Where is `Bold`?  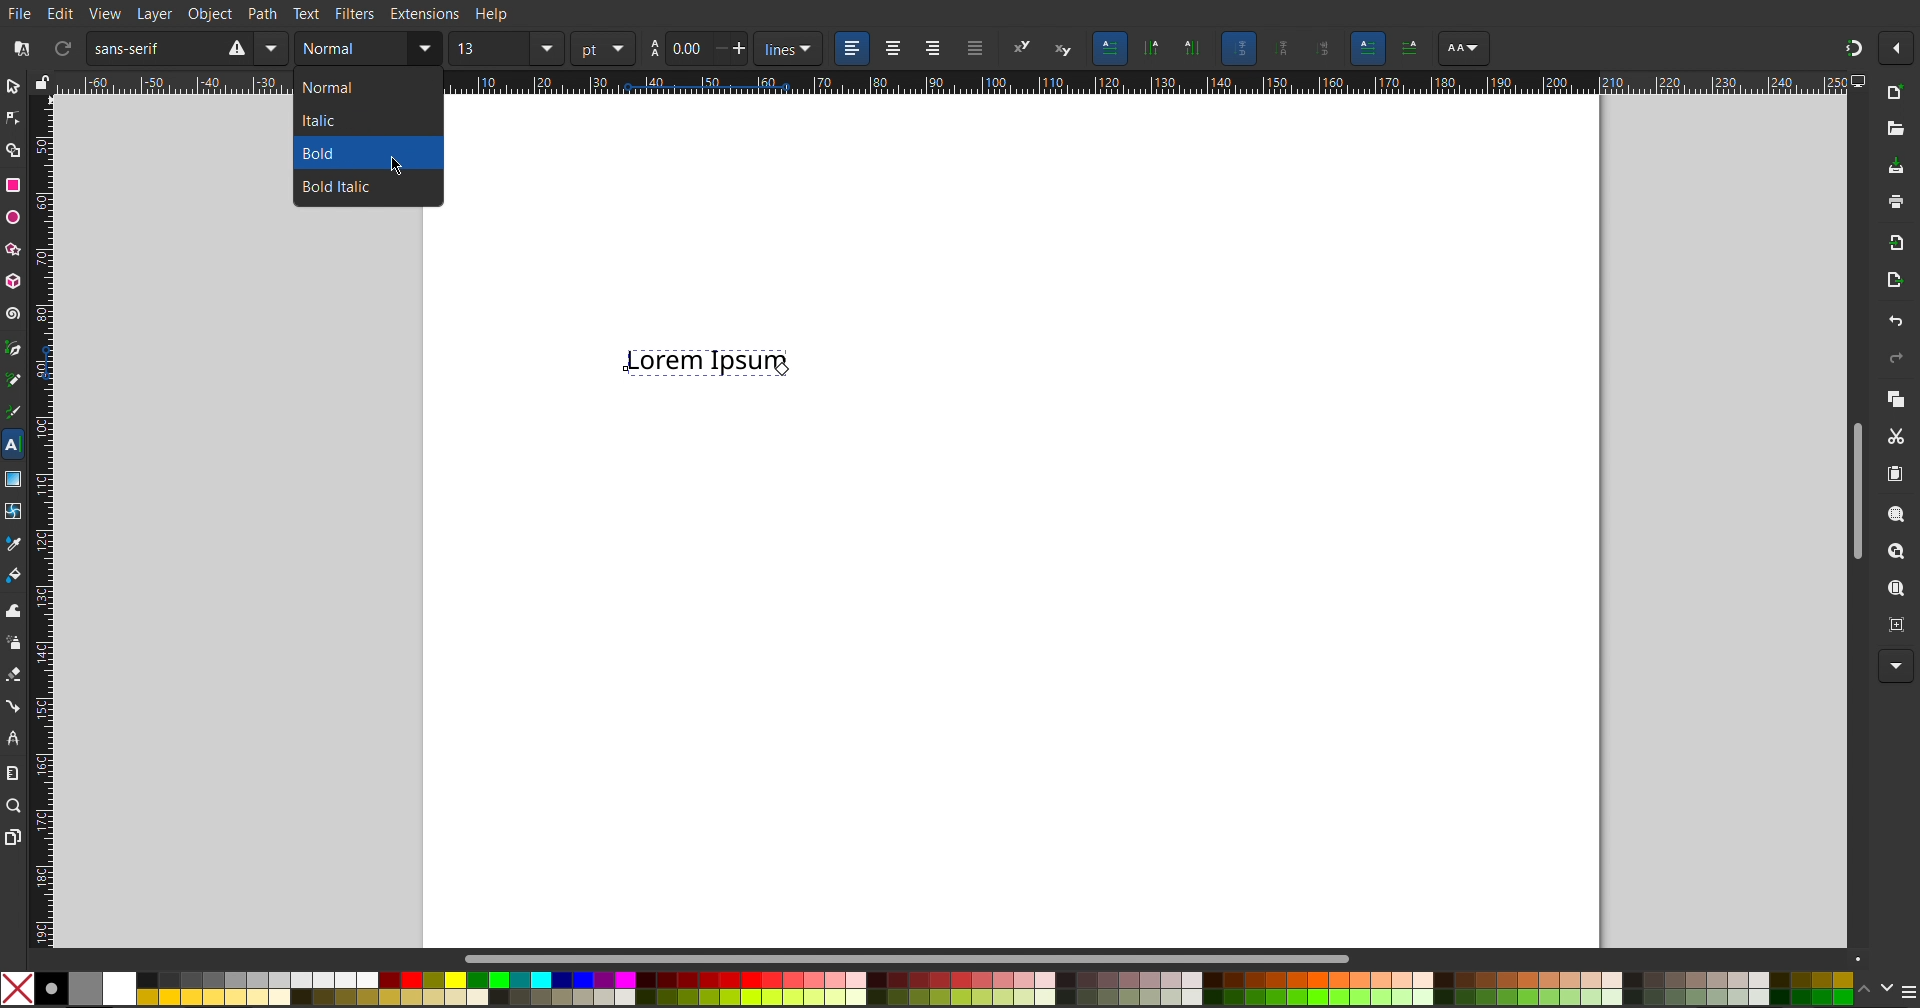
Bold is located at coordinates (341, 153).